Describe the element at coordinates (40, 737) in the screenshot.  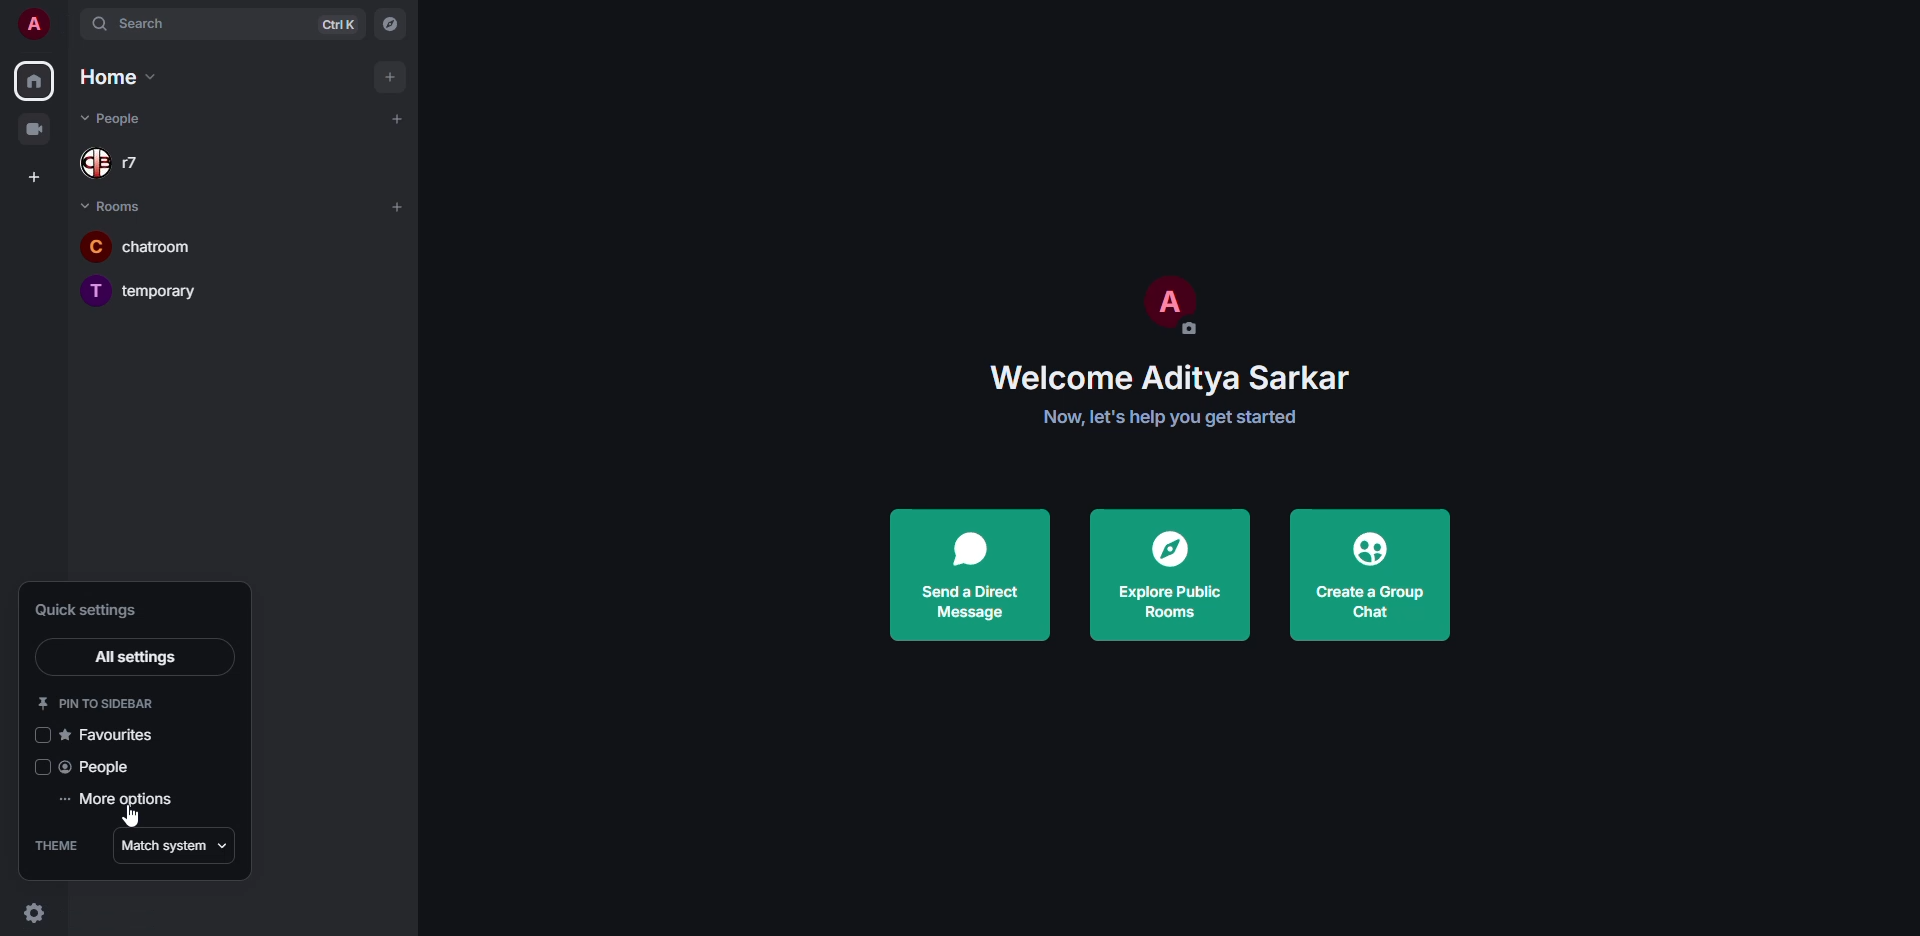
I see `click to enable` at that location.